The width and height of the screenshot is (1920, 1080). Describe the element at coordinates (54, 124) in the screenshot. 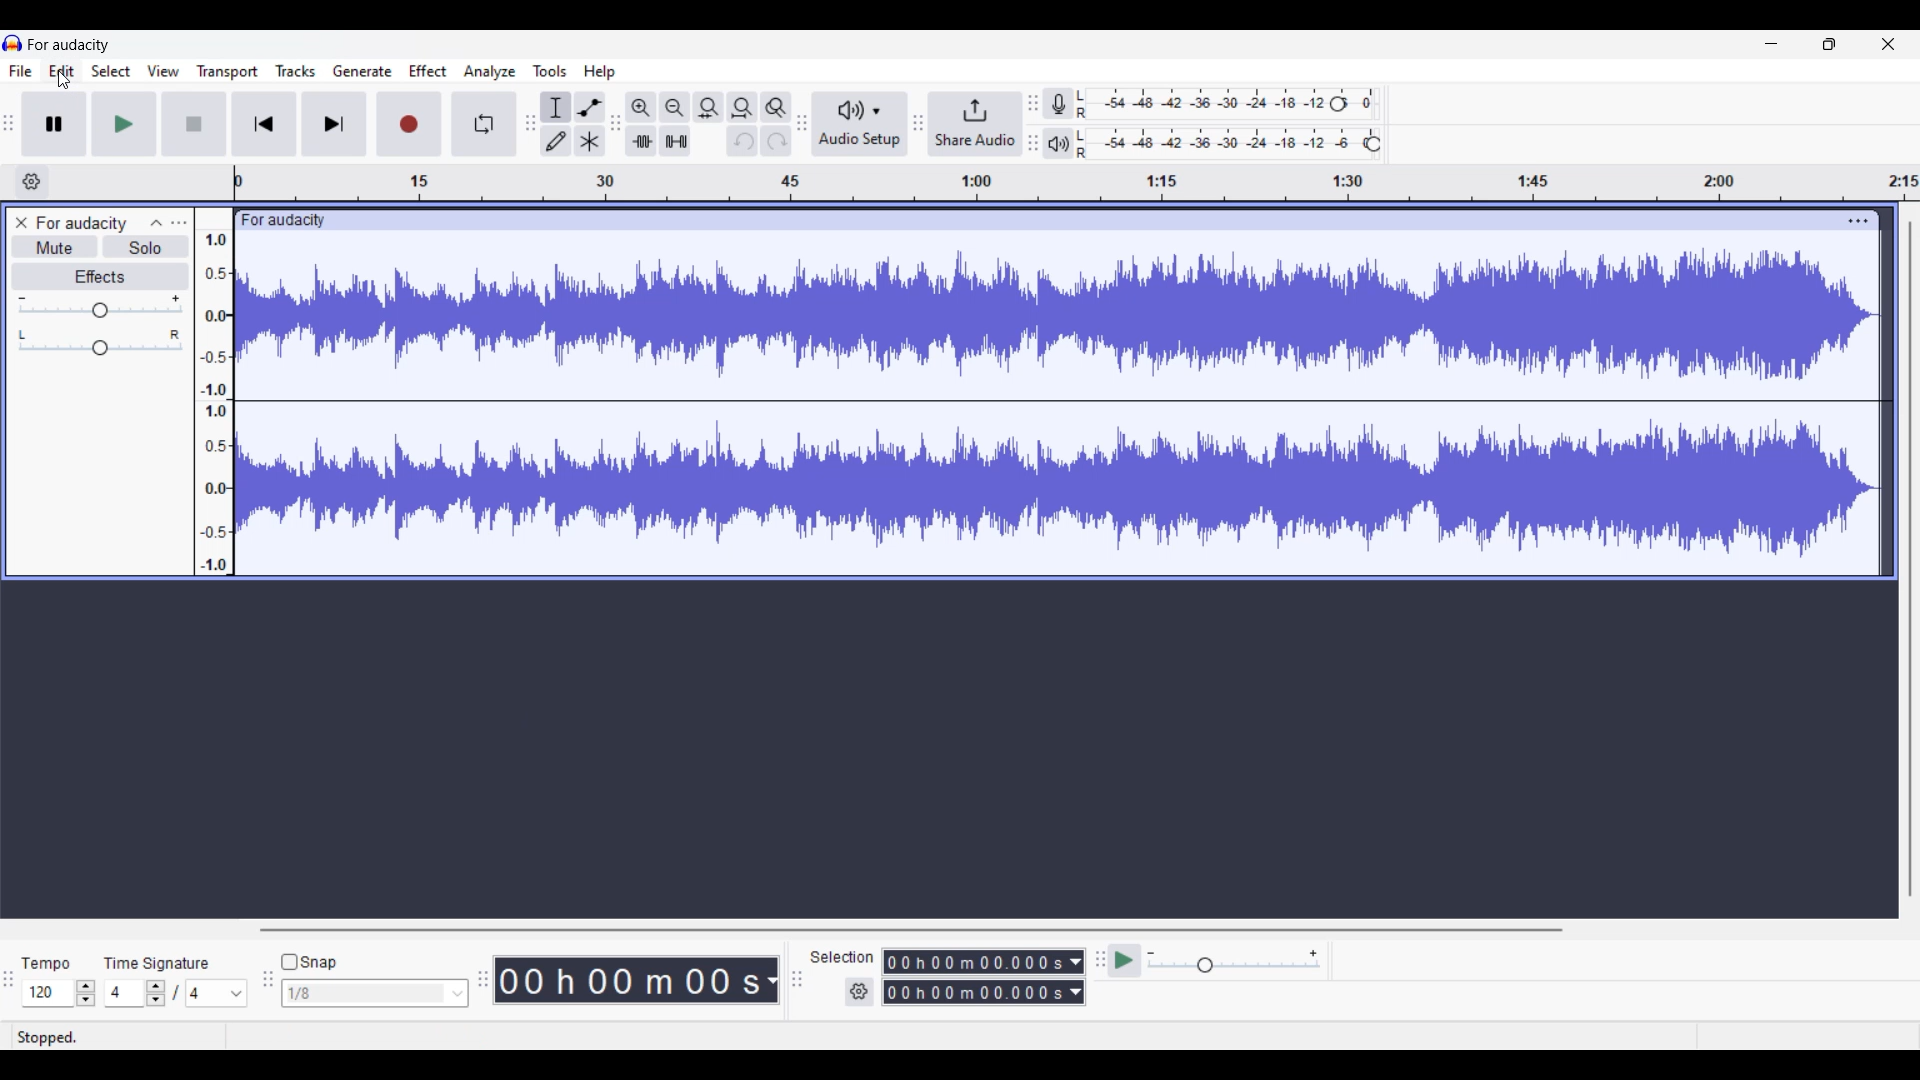

I see `Pause` at that location.